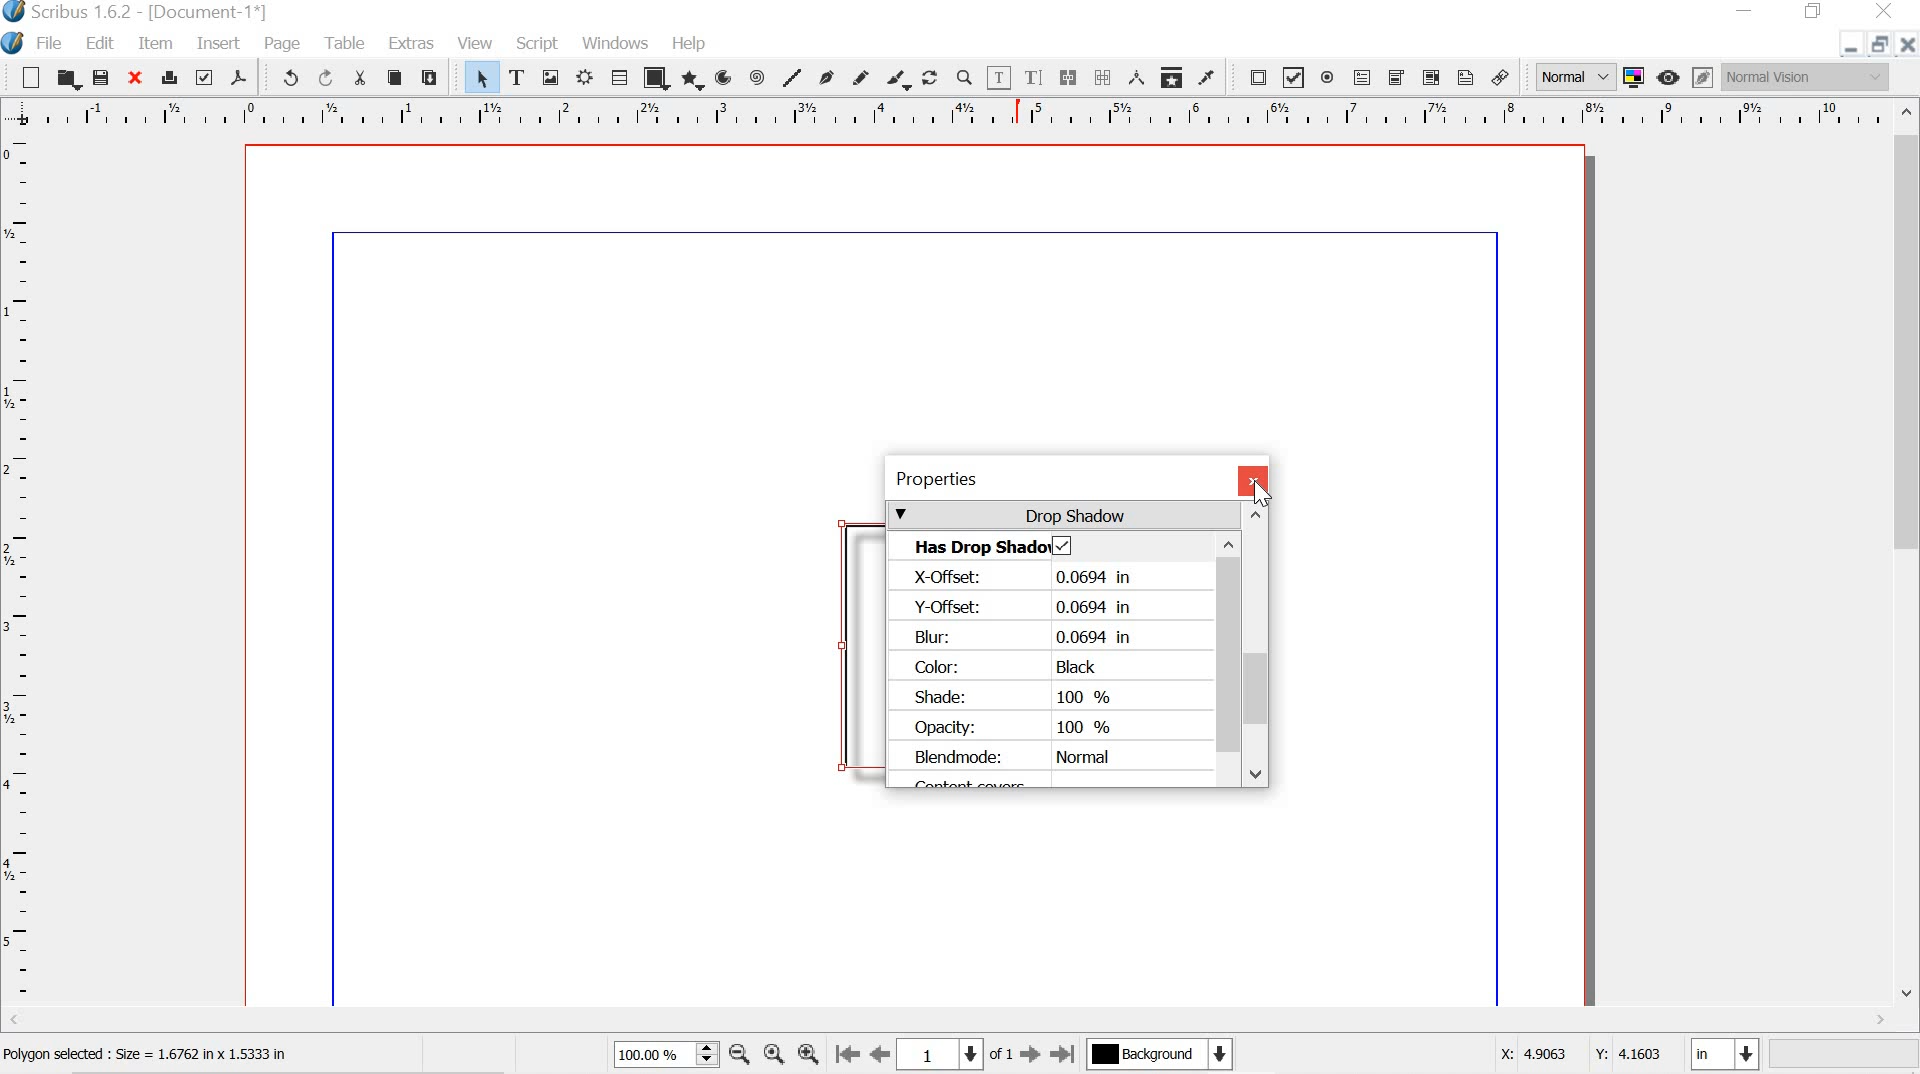 Image resolution: width=1920 pixels, height=1074 pixels. I want to click on properties, so click(1045, 479).